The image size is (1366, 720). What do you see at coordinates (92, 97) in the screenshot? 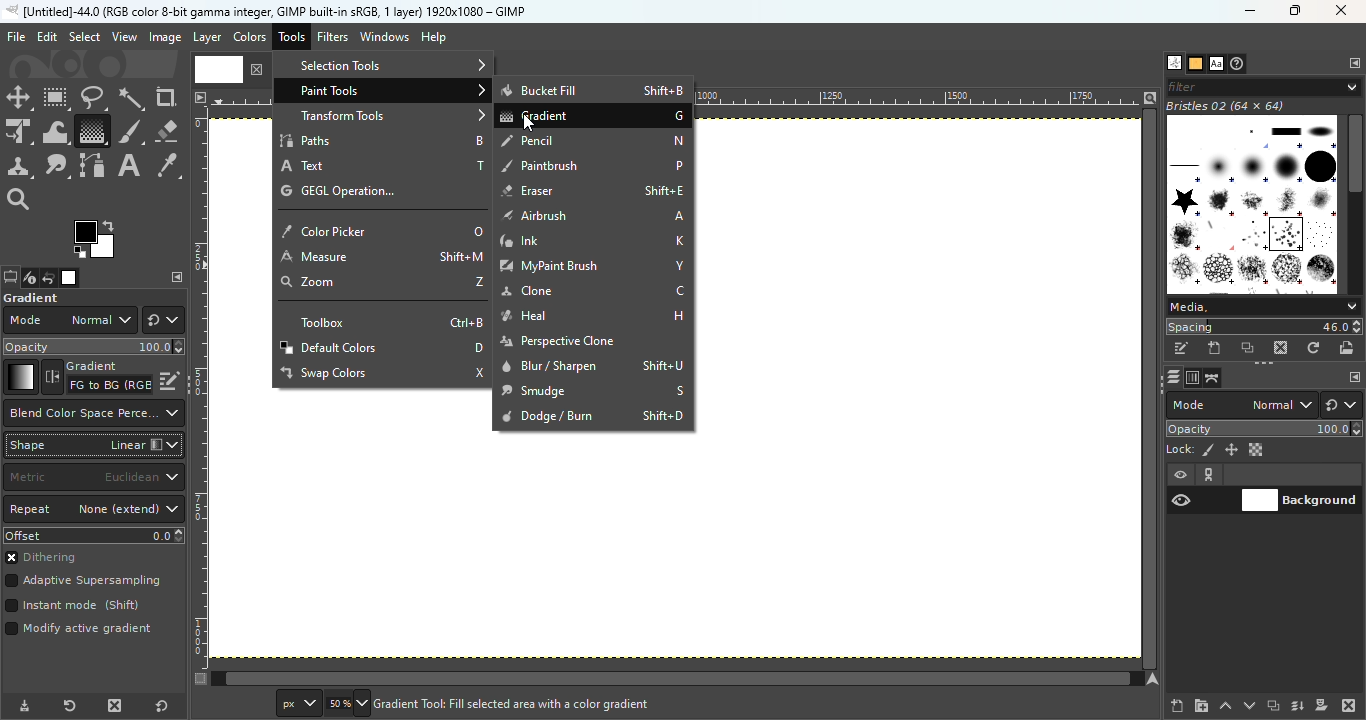
I see `Free select tool` at bounding box center [92, 97].